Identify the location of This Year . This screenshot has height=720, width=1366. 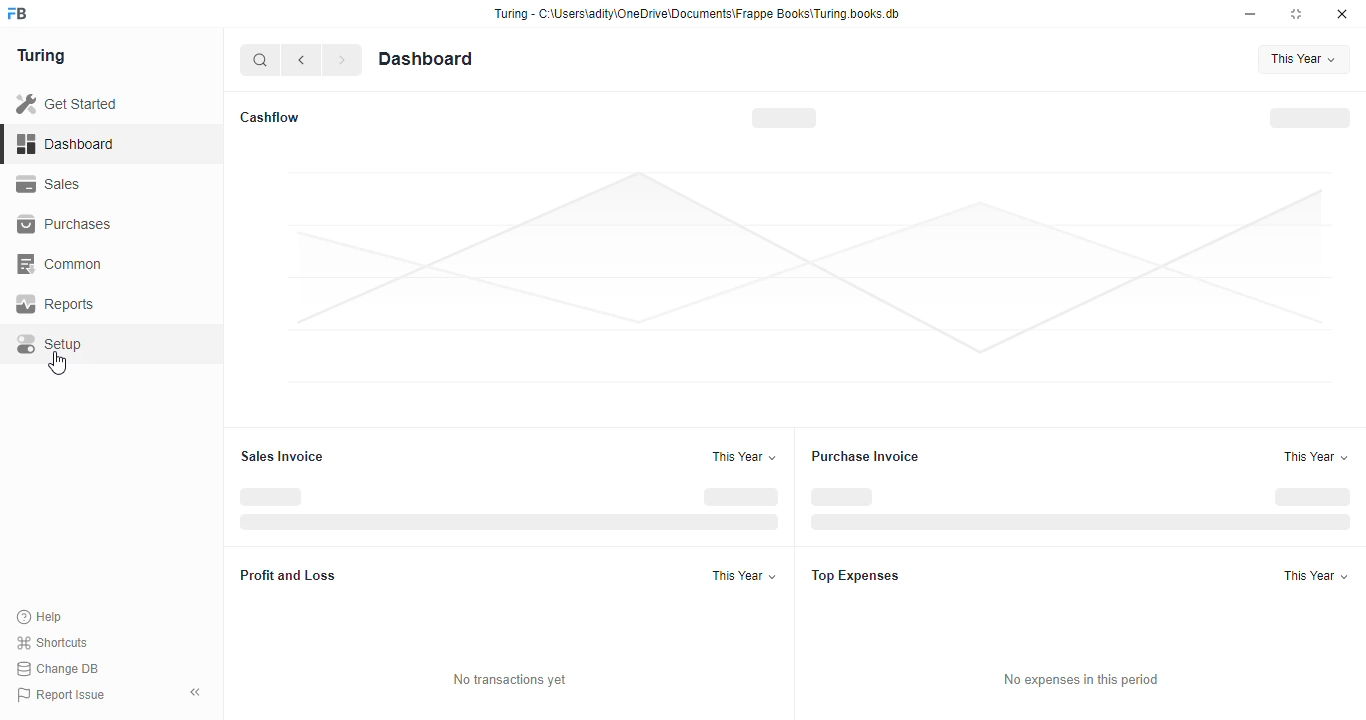
(747, 578).